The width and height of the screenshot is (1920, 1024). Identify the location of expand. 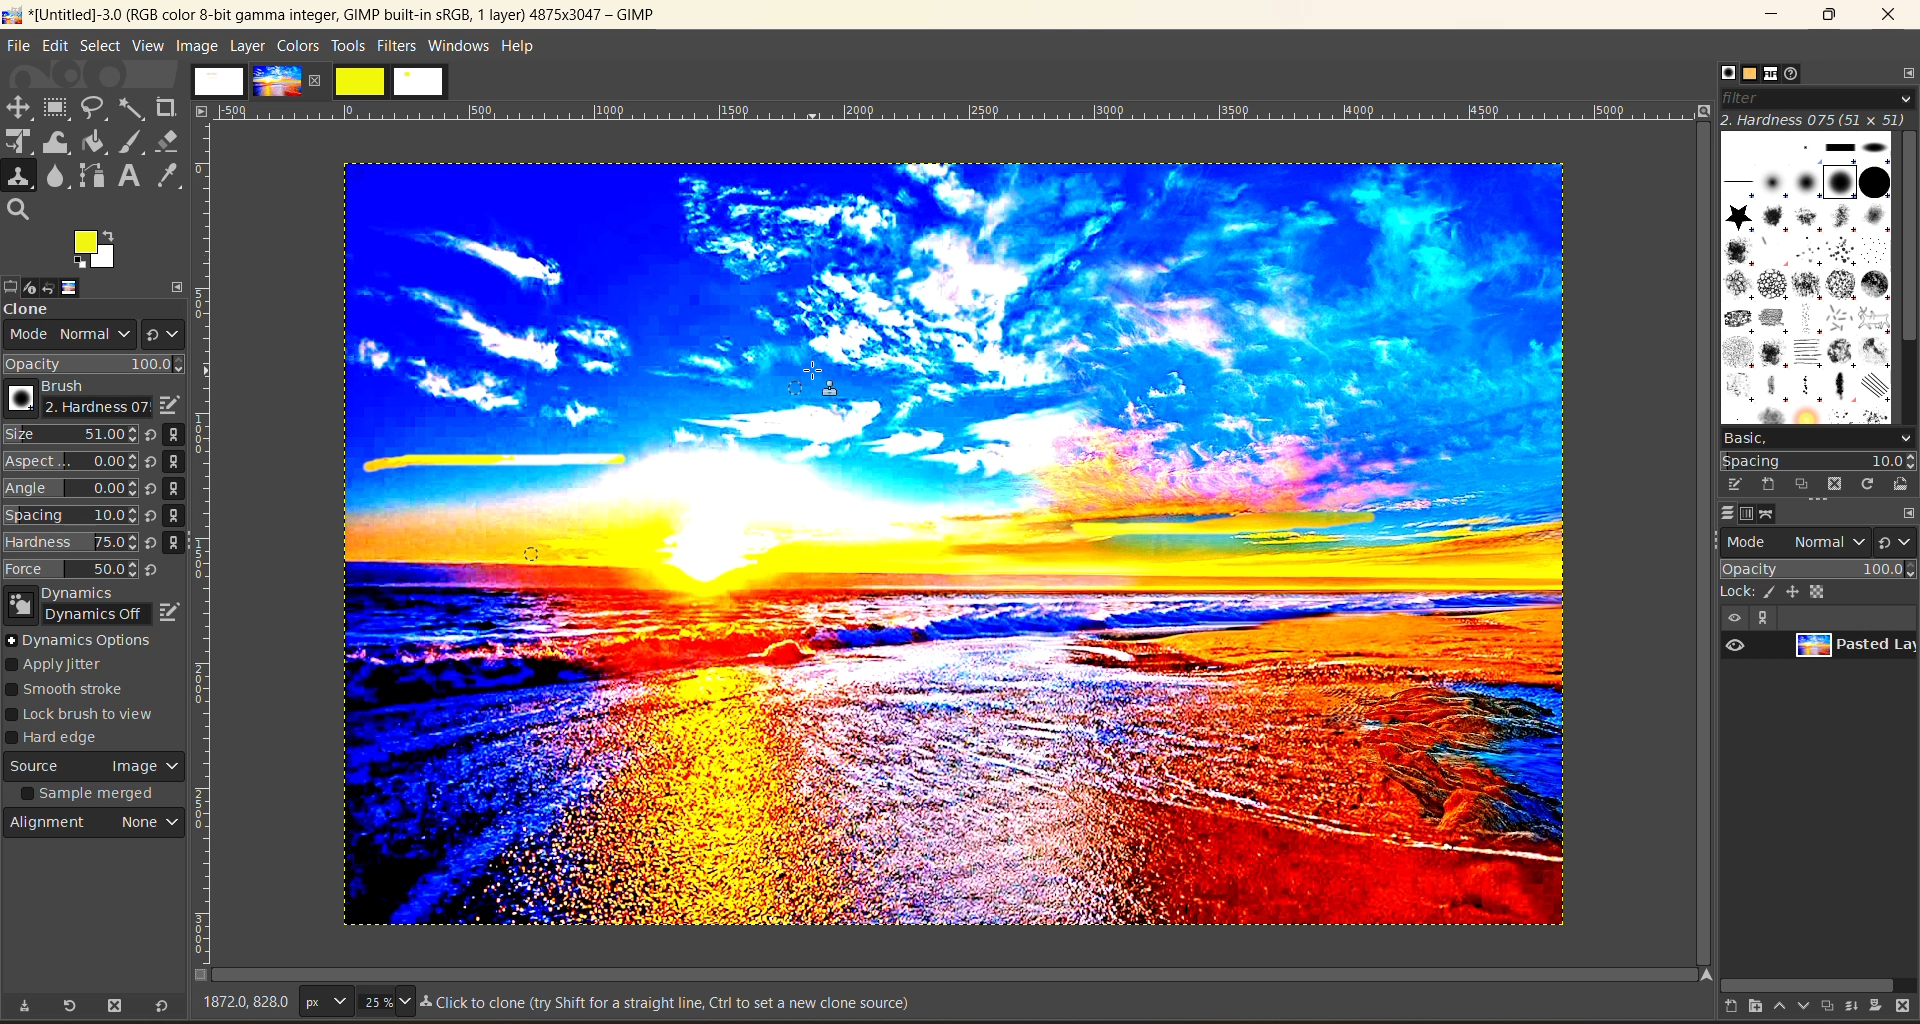
(178, 284).